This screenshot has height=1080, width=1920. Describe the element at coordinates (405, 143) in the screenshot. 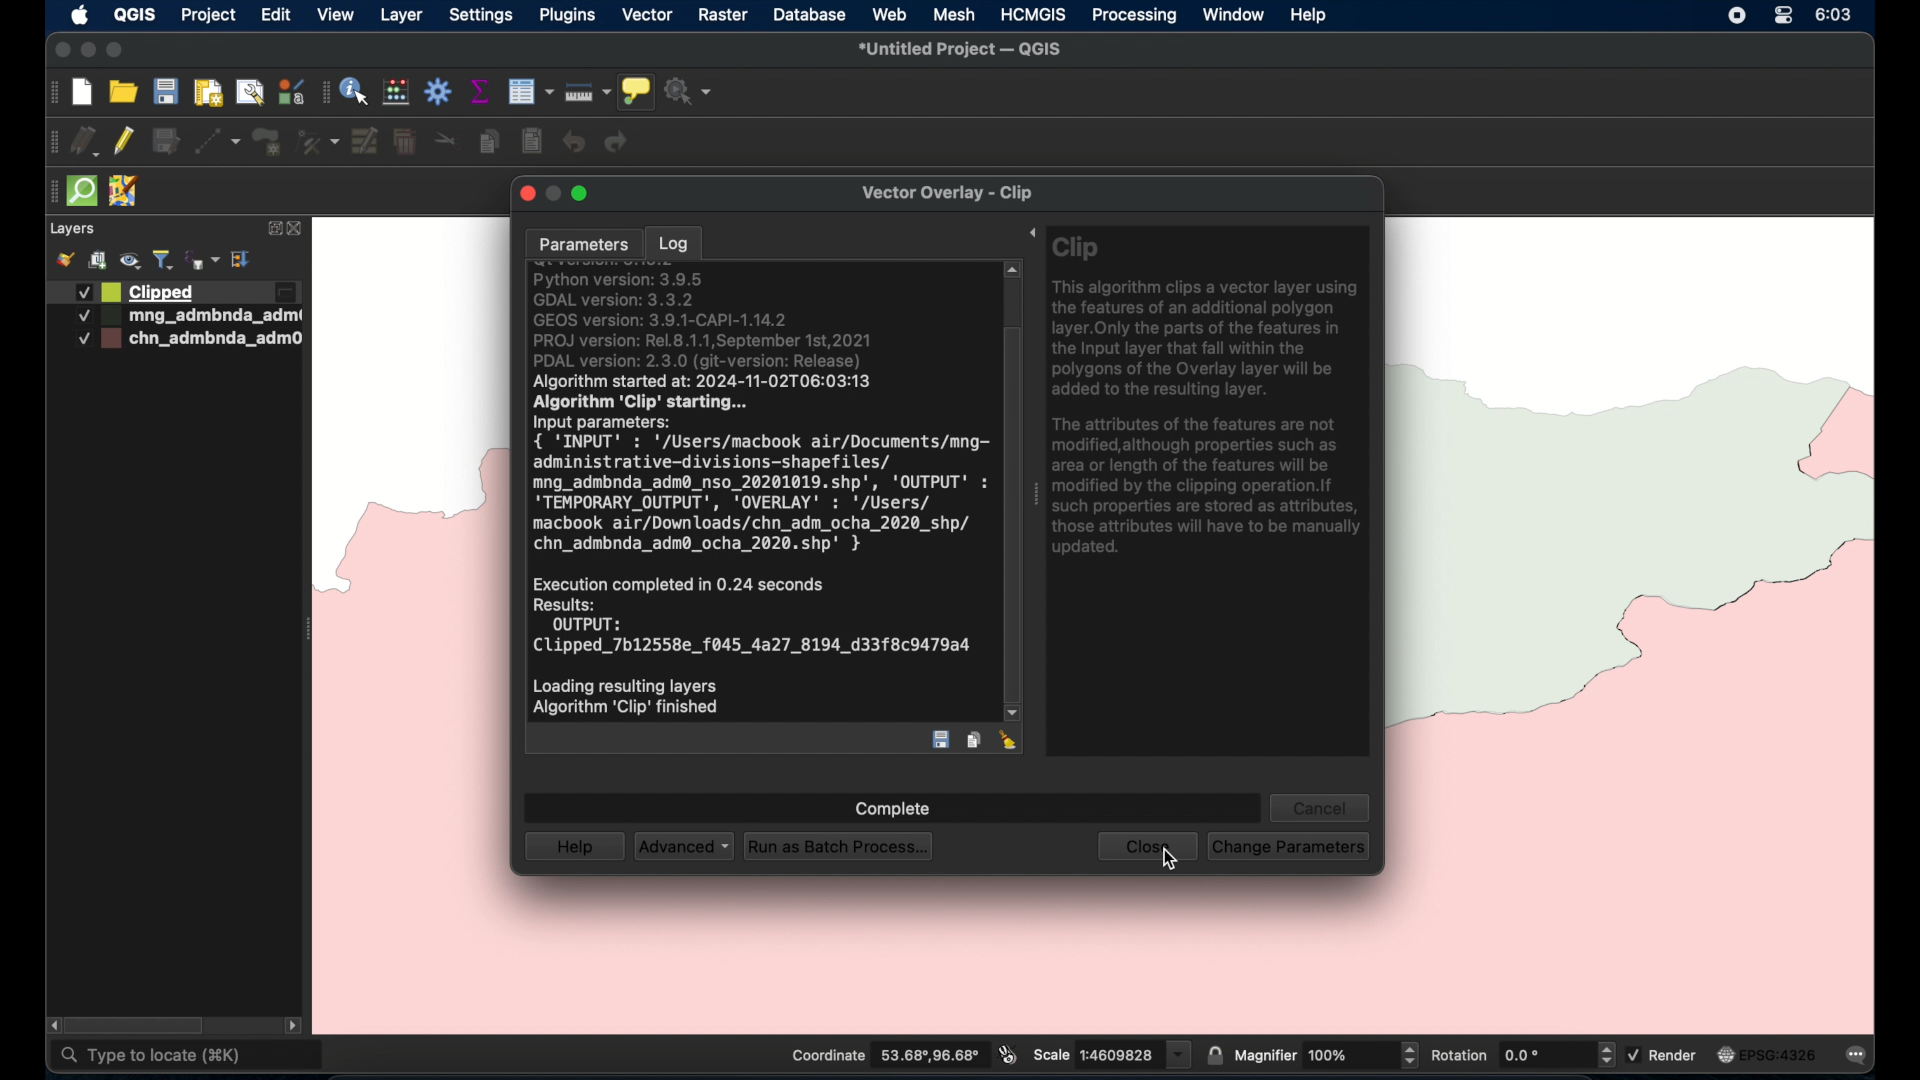

I see `delete selected` at that location.